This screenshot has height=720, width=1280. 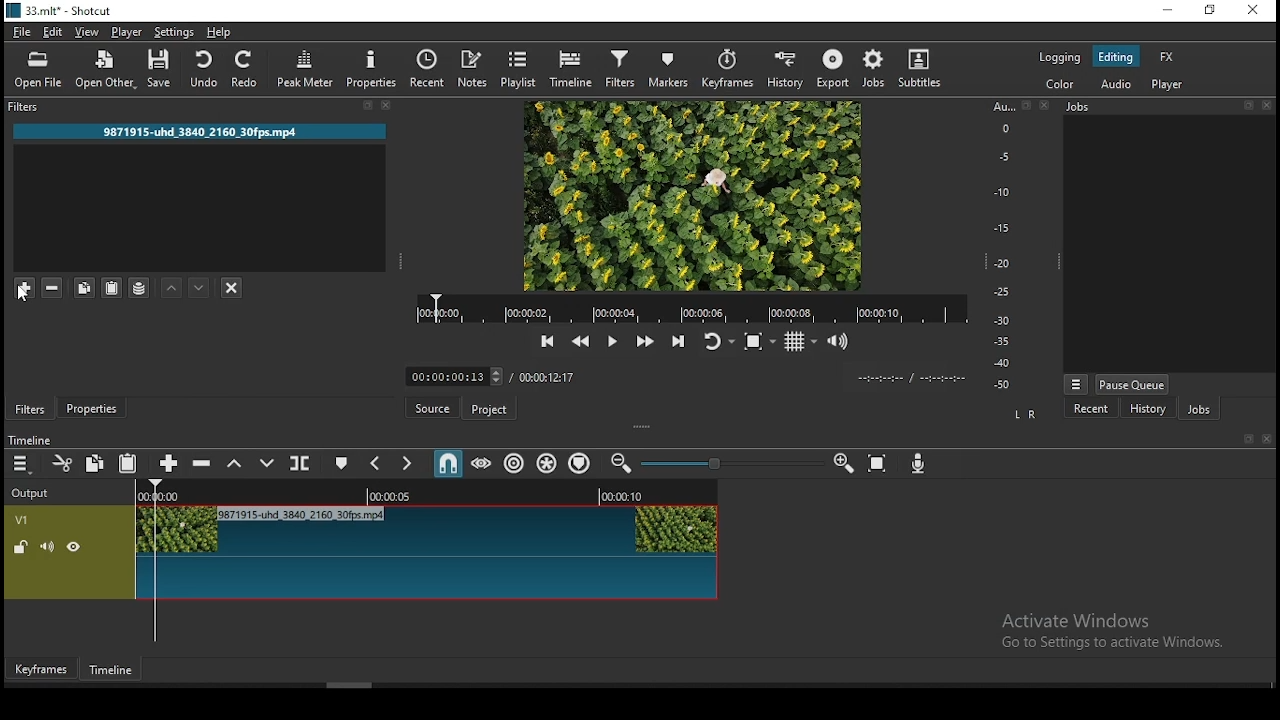 What do you see at coordinates (450, 465) in the screenshot?
I see `snap` at bounding box center [450, 465].